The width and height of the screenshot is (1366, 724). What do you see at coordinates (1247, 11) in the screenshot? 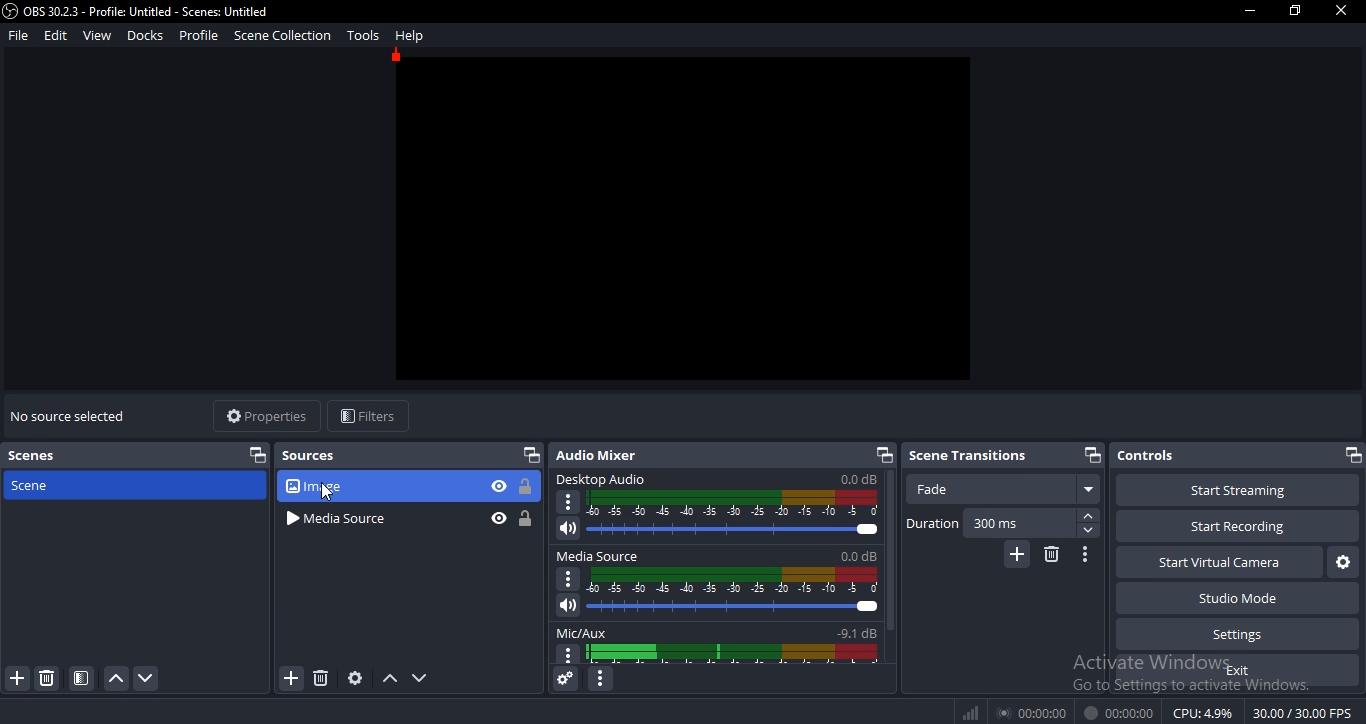
I see `minimize` at bounding box center [1247, 11].